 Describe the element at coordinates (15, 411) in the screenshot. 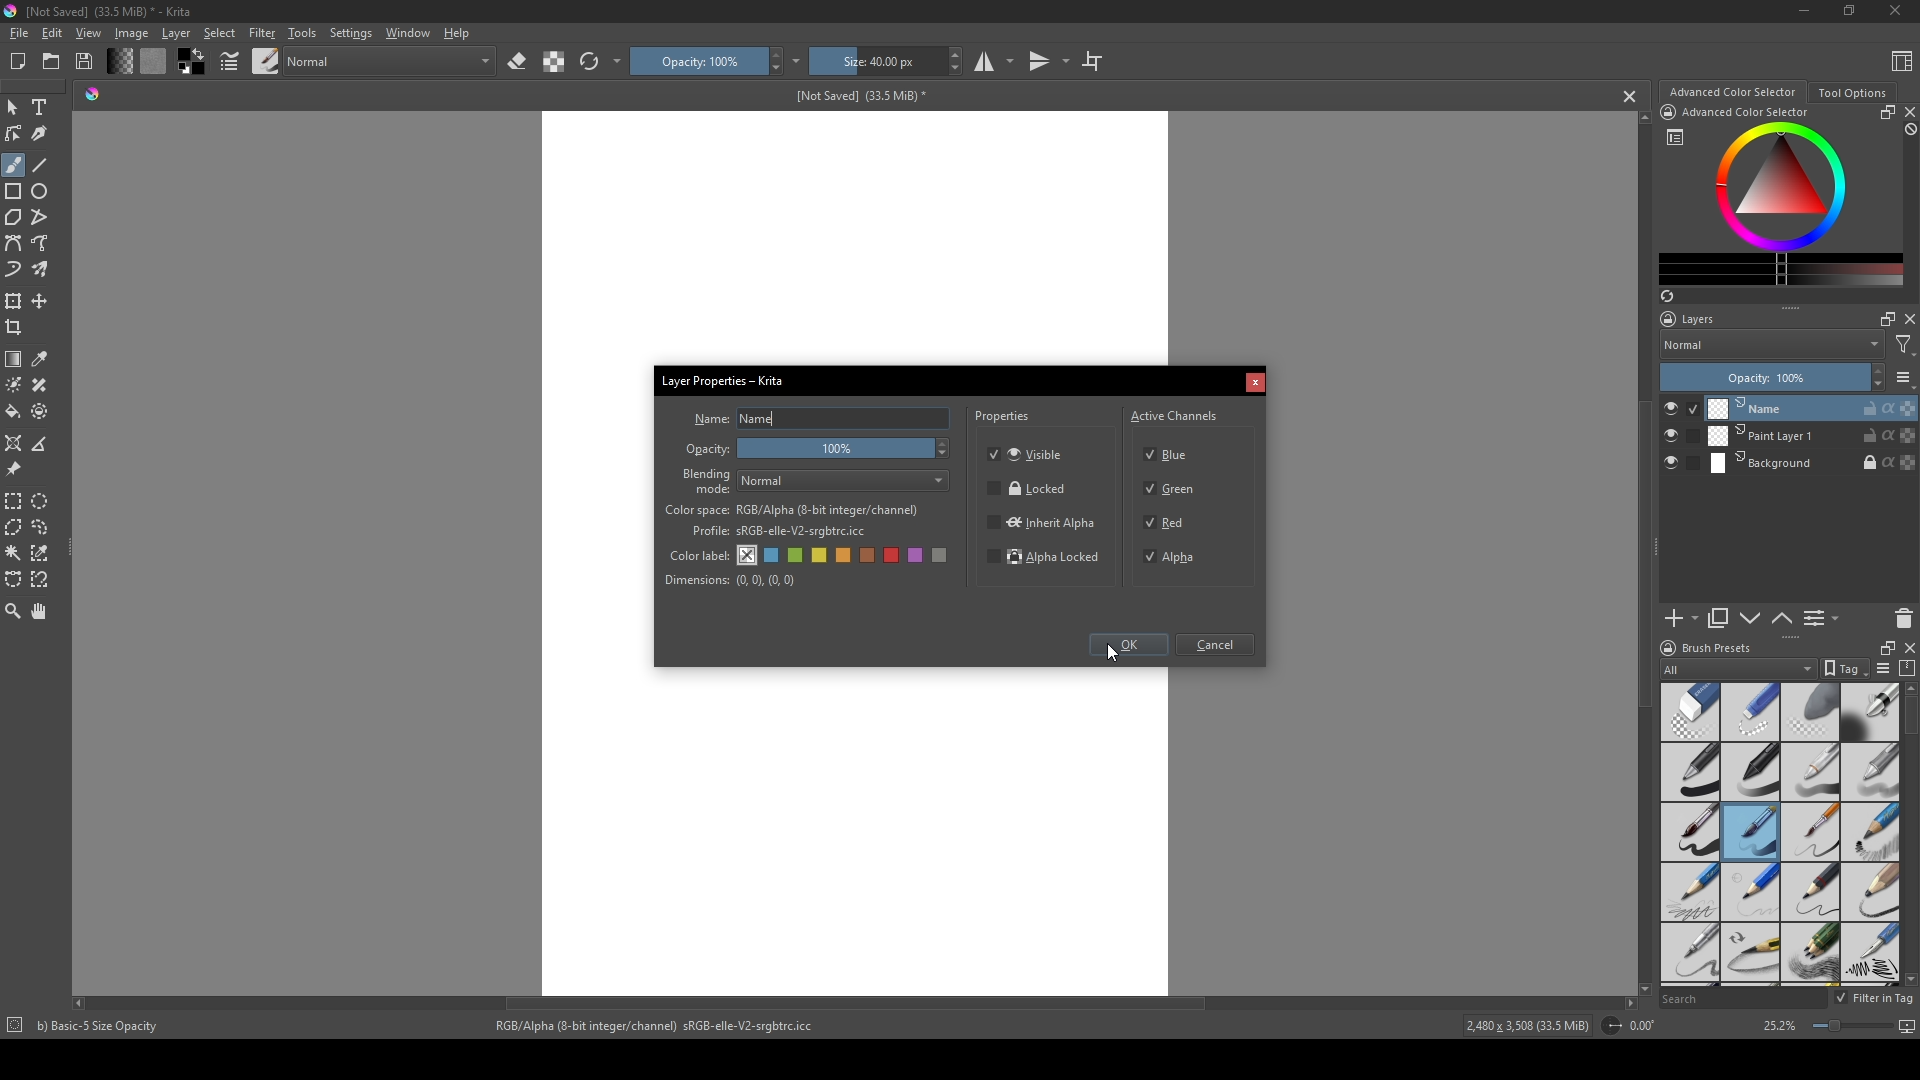

I see `bucket fill` at that location.